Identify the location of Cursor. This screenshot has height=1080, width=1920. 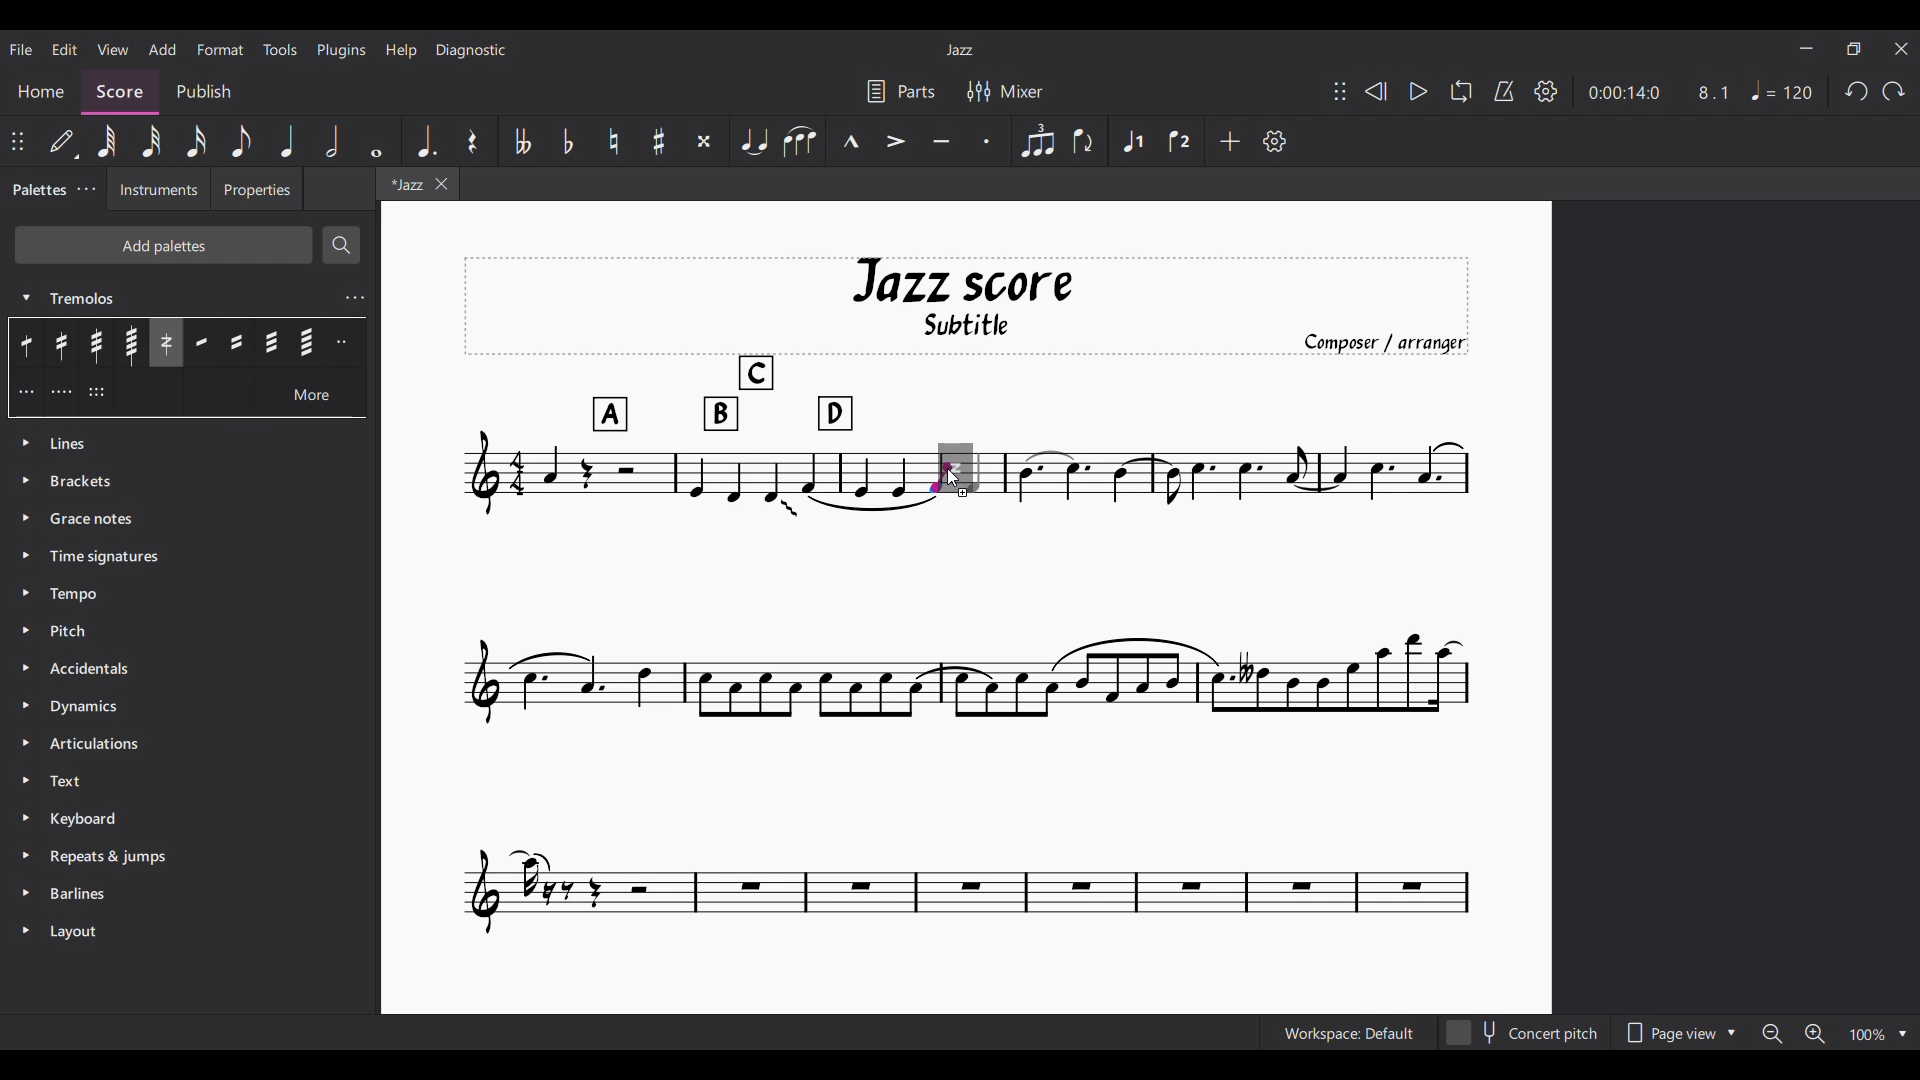
(955, 478).